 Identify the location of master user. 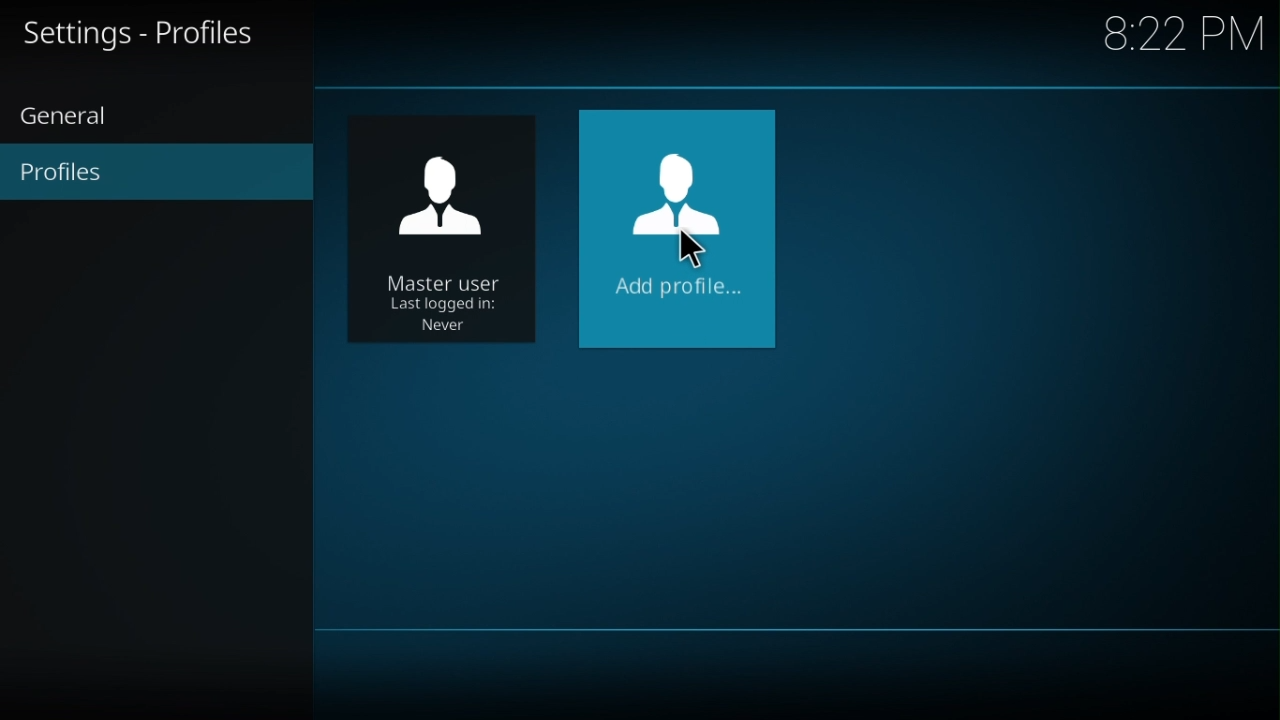
(447, 229).